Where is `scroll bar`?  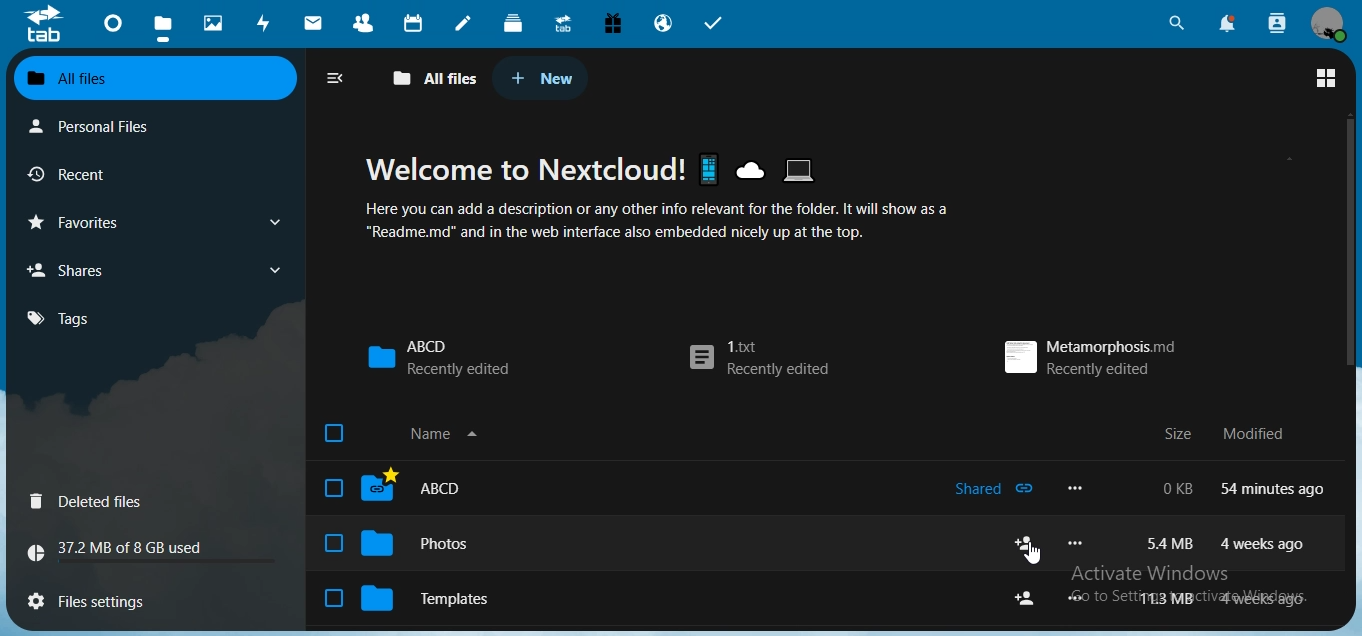
scroll bar is located at coordinates (1349, 245).